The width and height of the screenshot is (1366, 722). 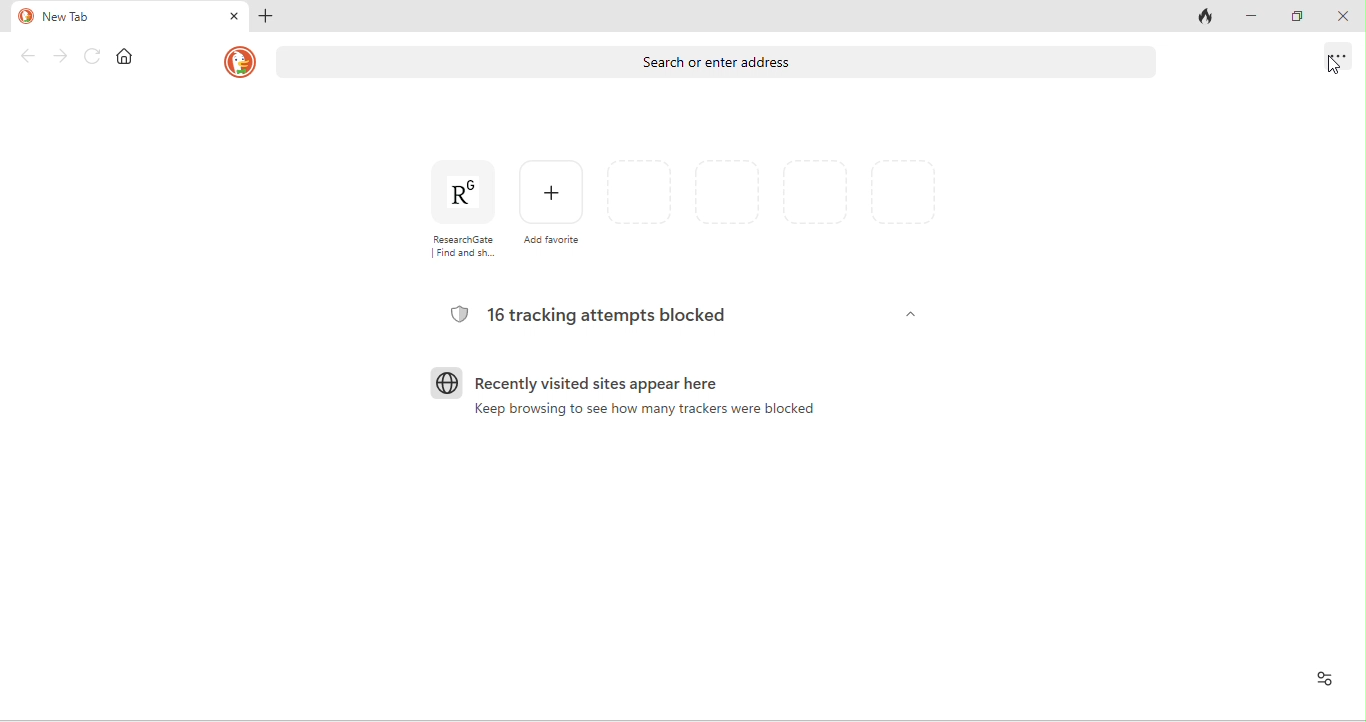 I want to click on track tab, so click(x=1206, y=19).